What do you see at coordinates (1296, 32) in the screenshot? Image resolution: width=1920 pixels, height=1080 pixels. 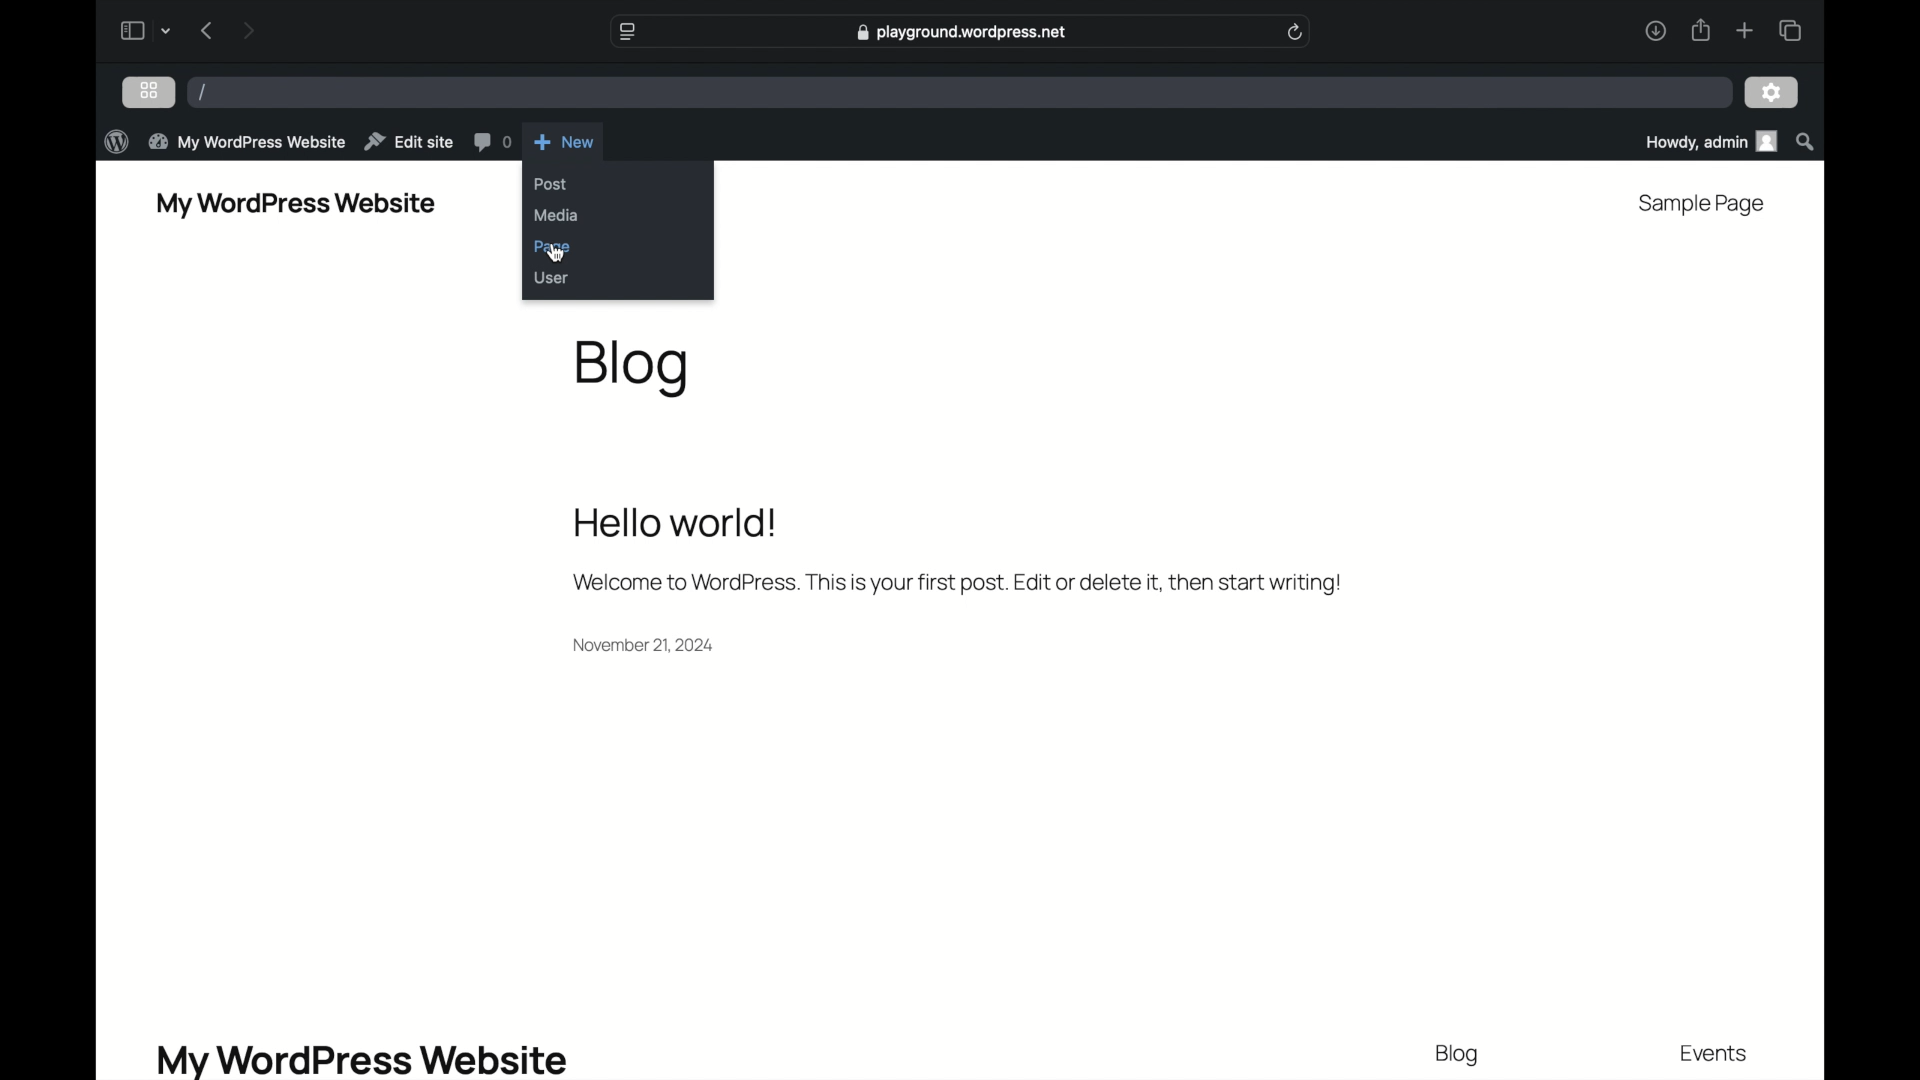 I see `refresh` at bounding box center [1296, 32].